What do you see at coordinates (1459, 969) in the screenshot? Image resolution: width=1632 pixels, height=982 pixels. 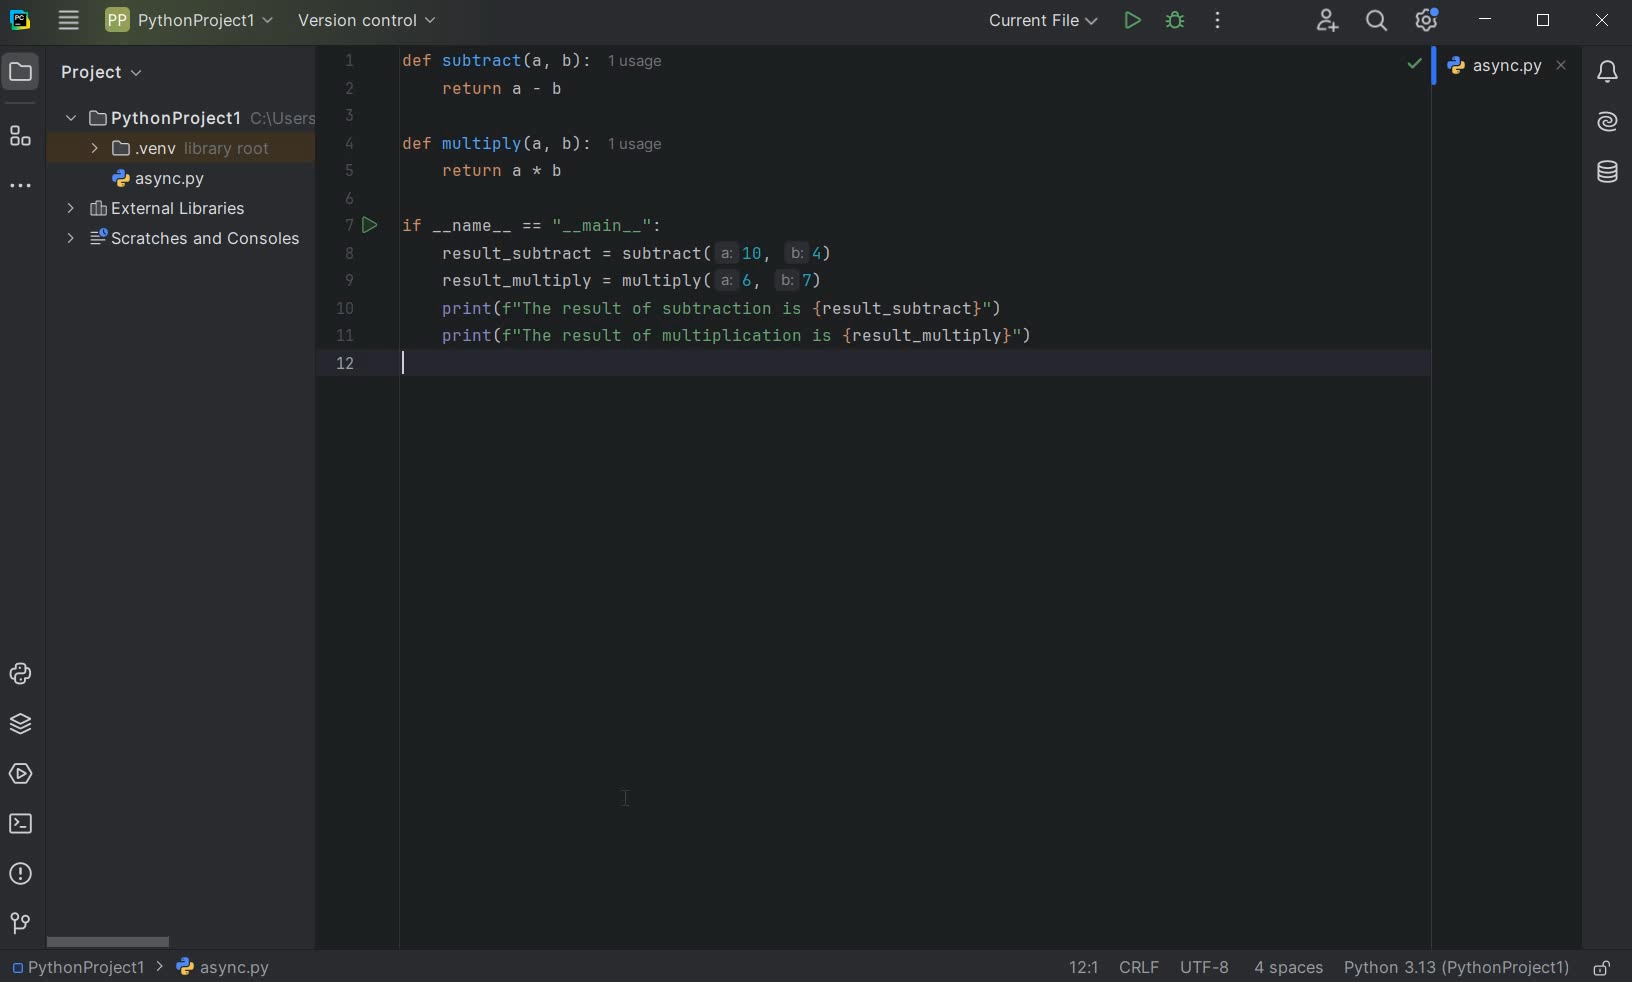 I see `current interpreter` at bounding box center [1459, 969].